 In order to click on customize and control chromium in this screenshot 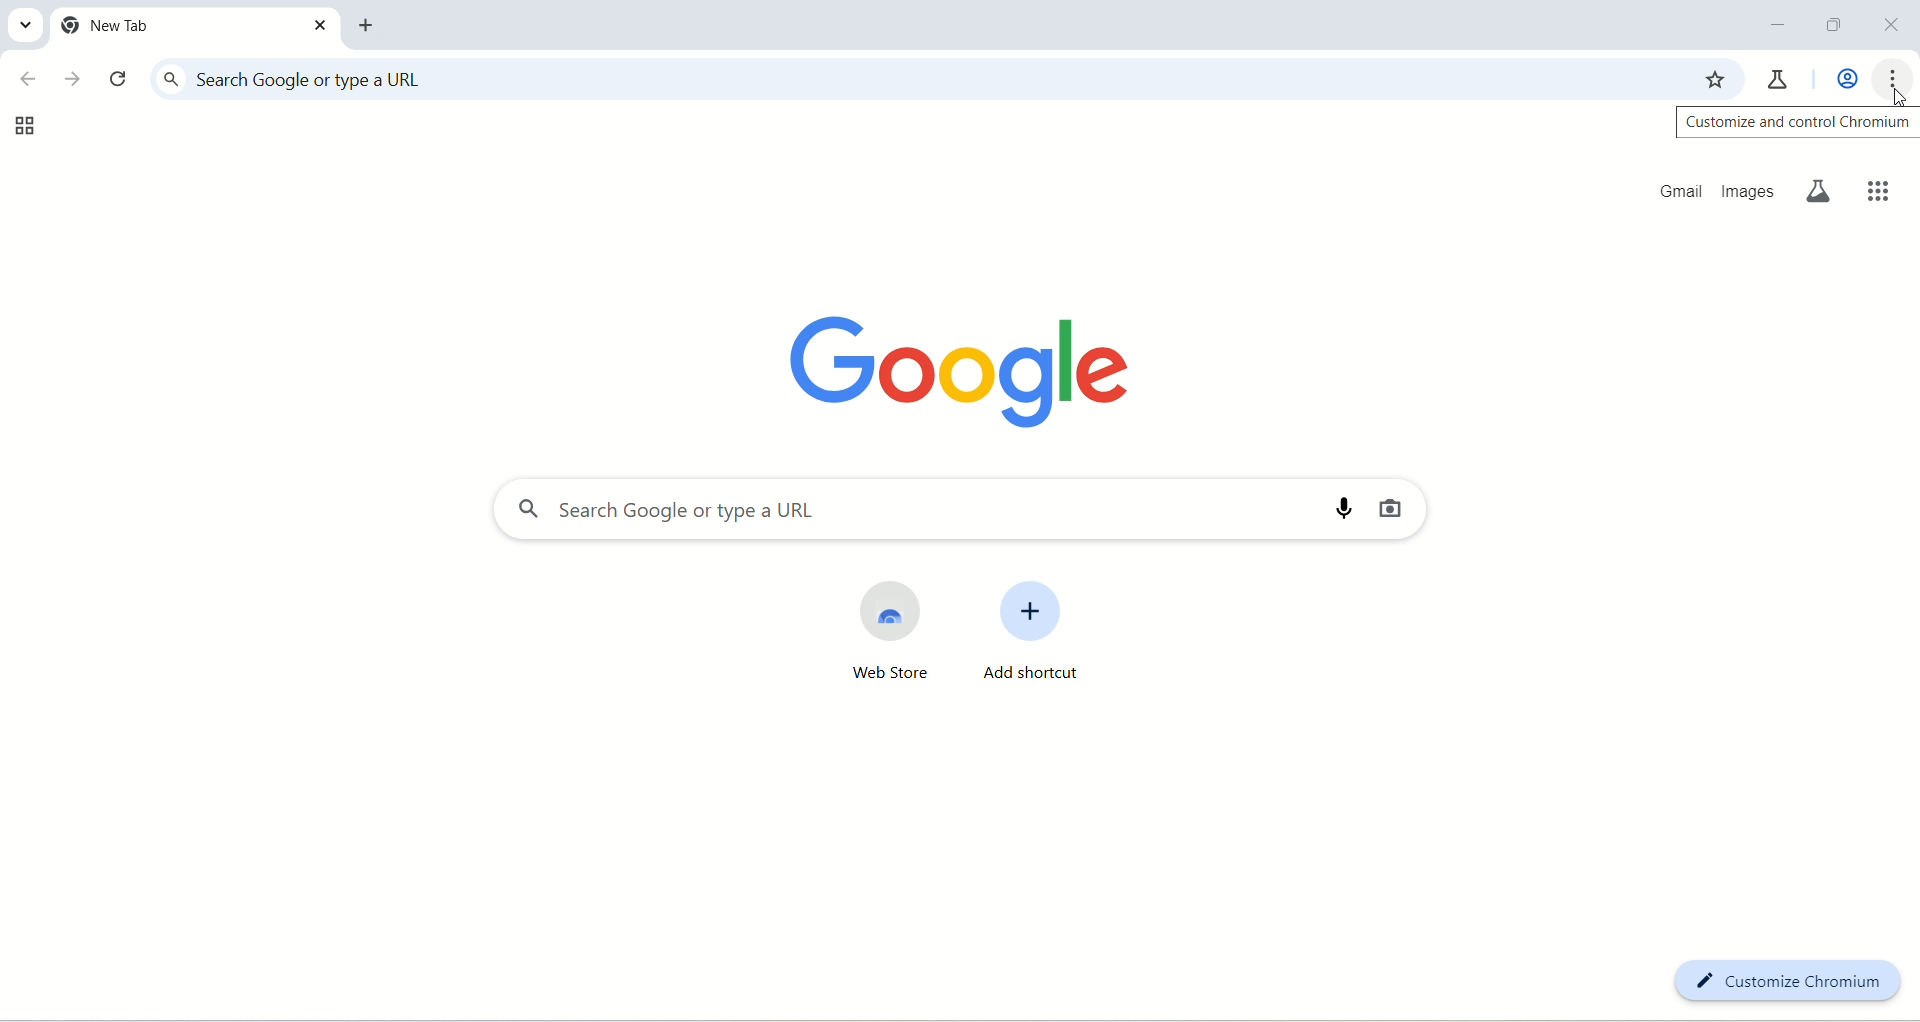, I will do `click(1897, 80)`.